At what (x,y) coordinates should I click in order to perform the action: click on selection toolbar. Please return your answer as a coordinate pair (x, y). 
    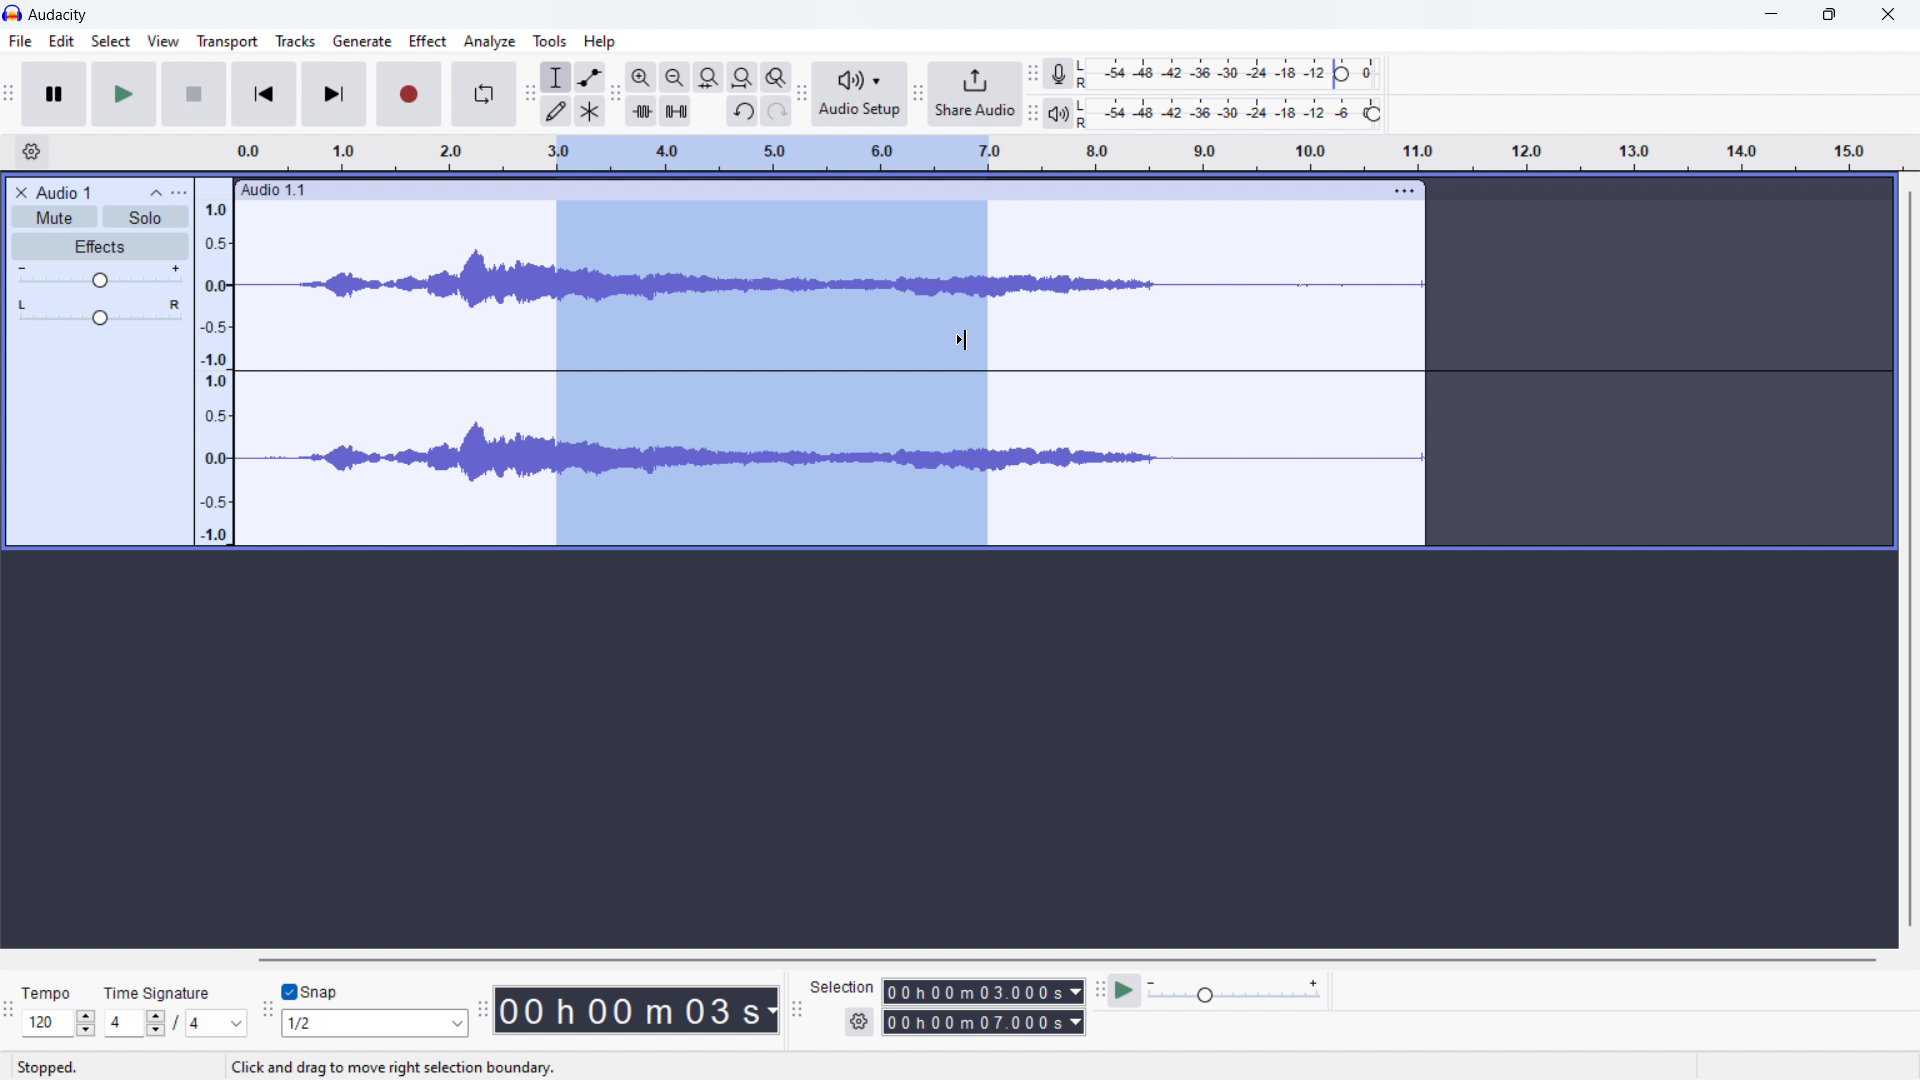
    Looking at the image, I should click on (796, 1010).